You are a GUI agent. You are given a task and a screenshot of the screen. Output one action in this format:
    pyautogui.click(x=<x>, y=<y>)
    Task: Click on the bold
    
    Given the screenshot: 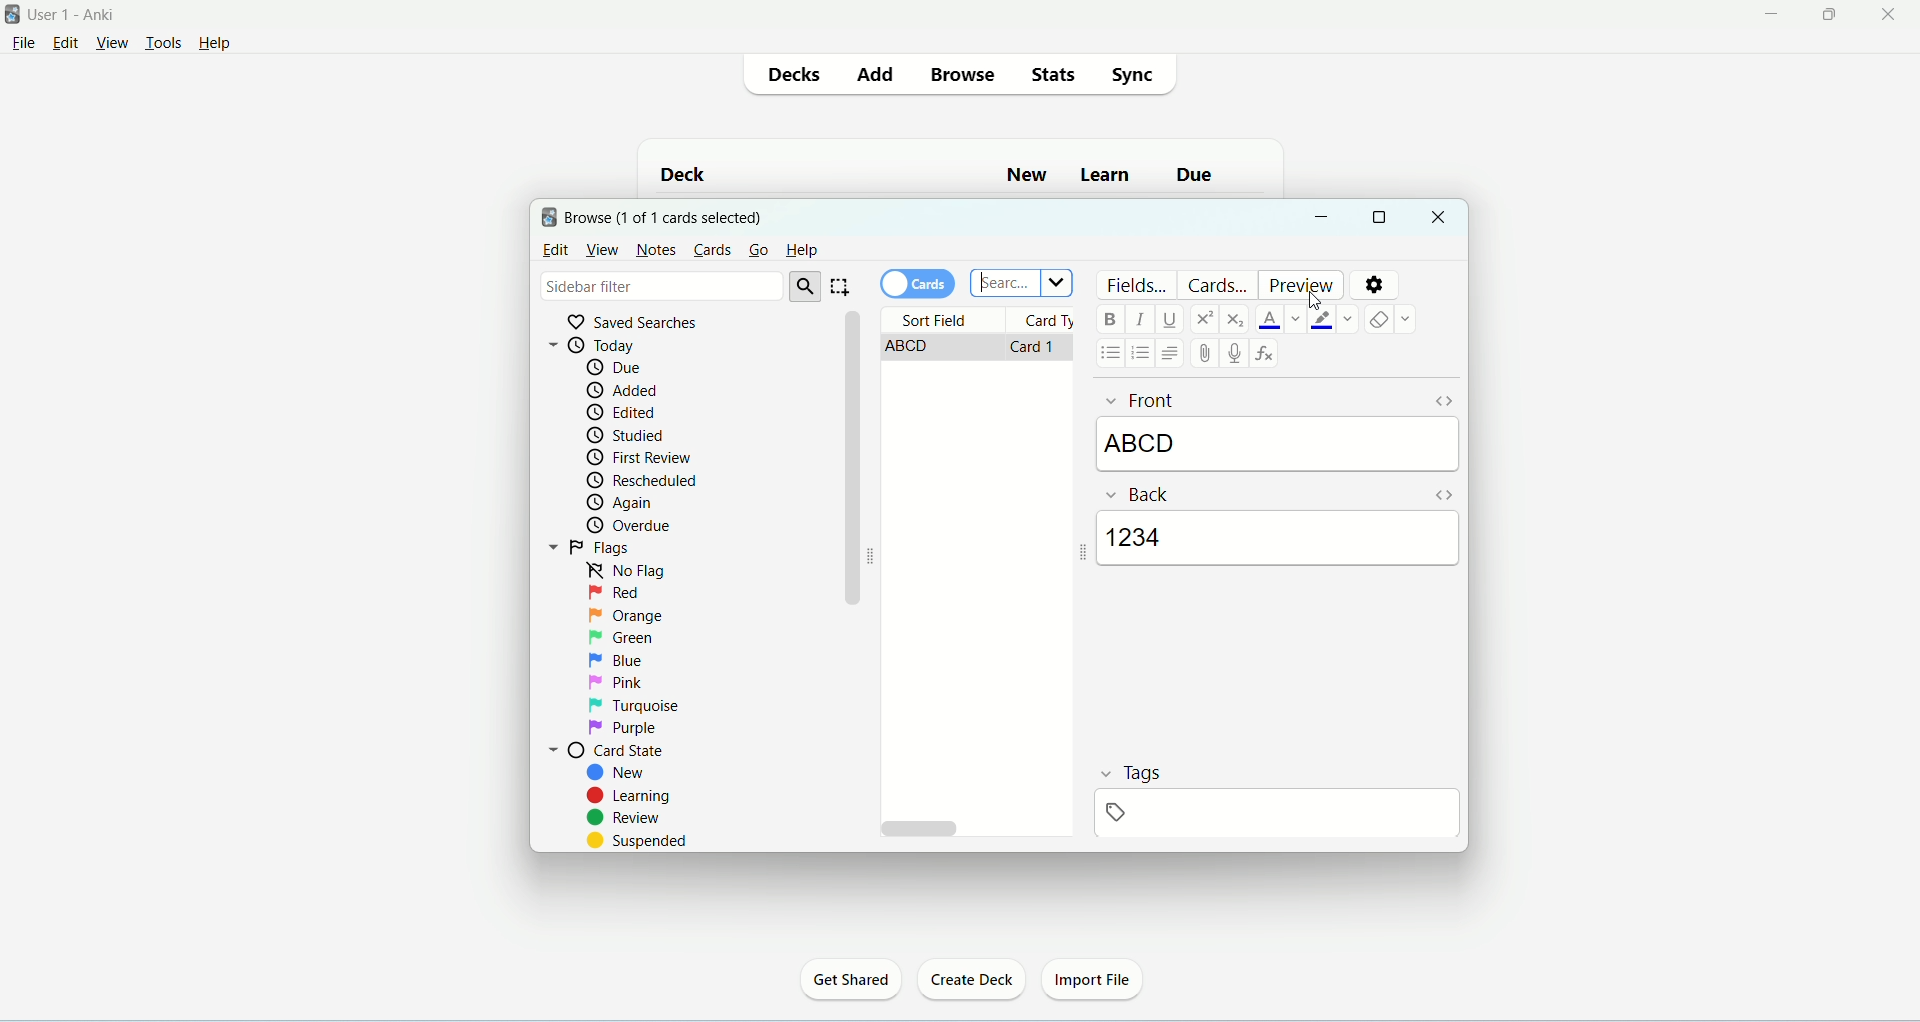 What is the action you would take?
    pyautogui.click(x=1114, y=319)
    